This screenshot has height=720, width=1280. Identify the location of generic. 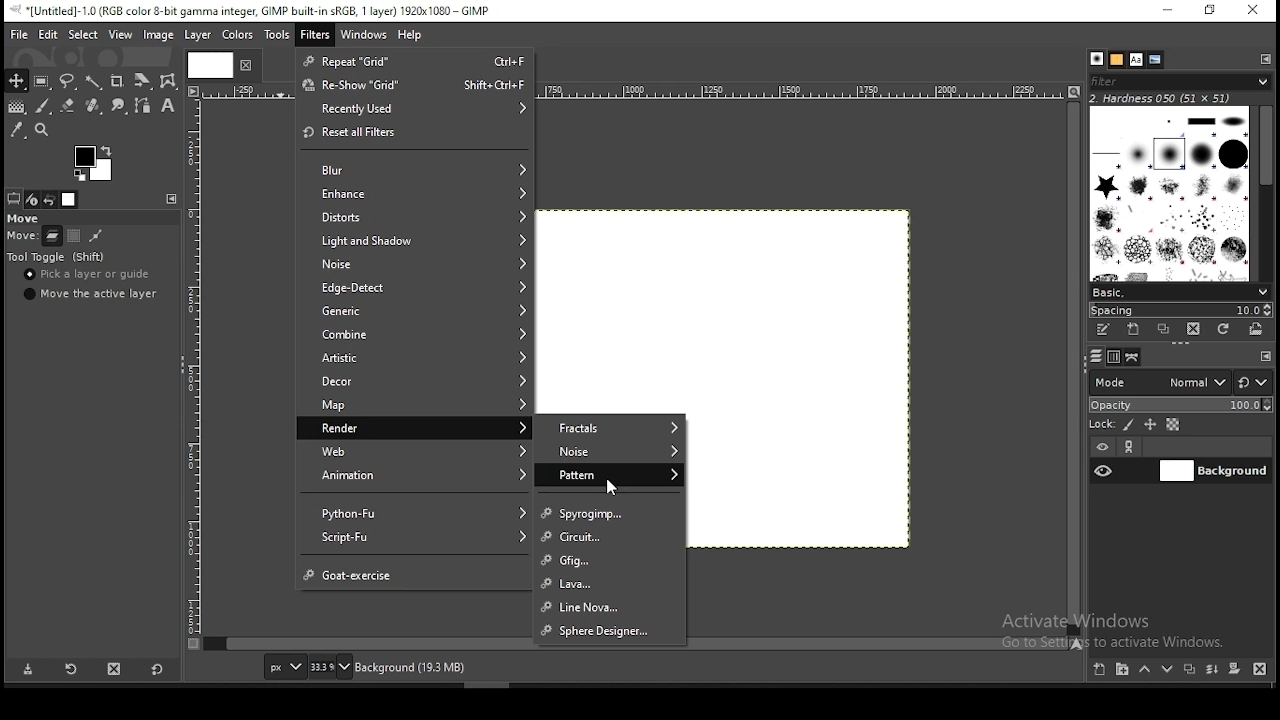
(416, 311).